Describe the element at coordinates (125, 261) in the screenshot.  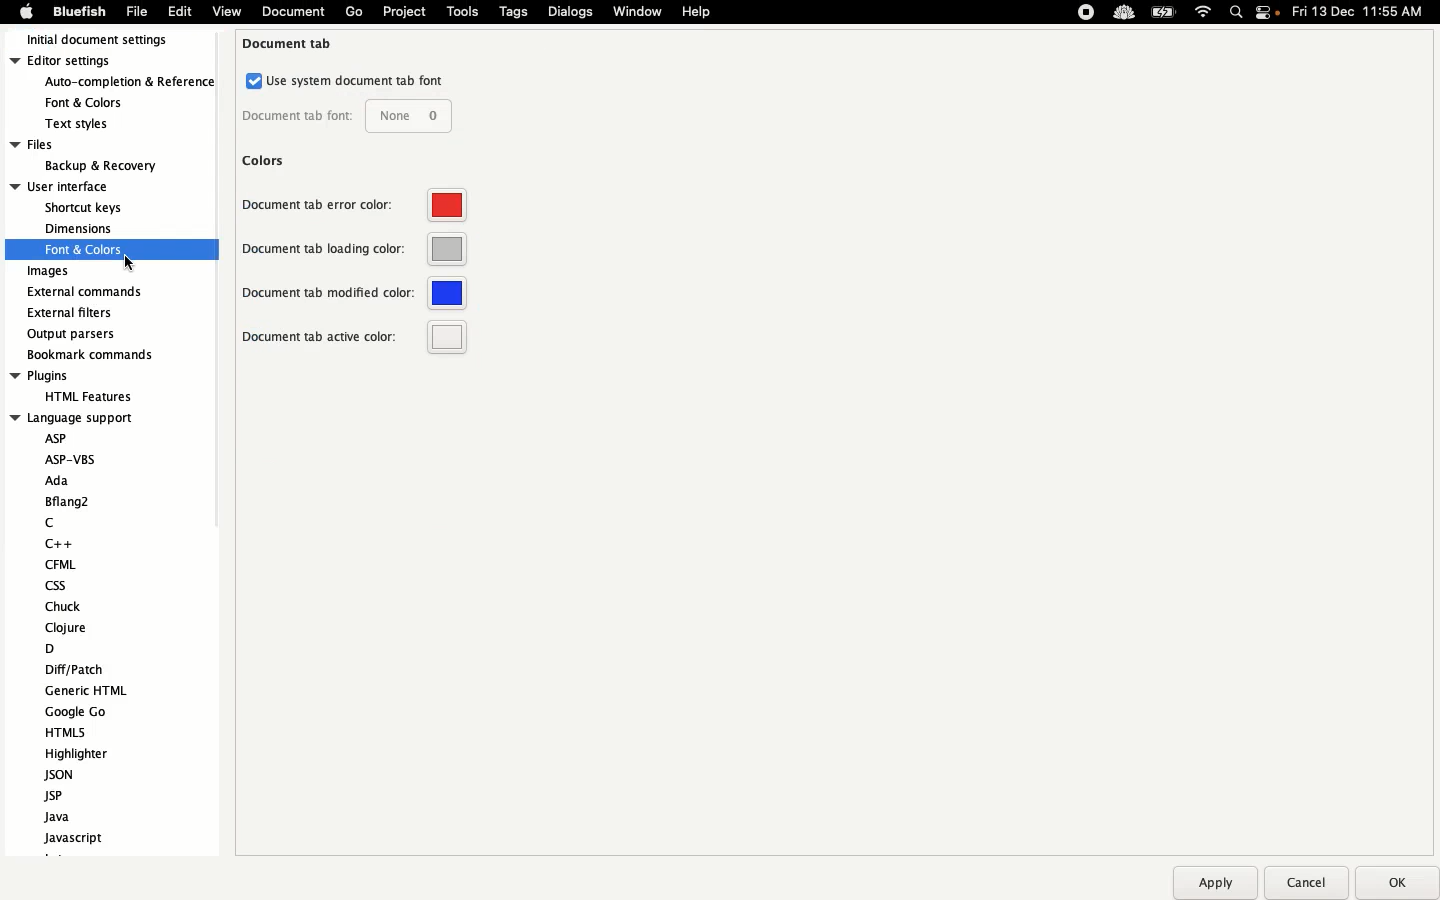
I see `cursor` at that location.